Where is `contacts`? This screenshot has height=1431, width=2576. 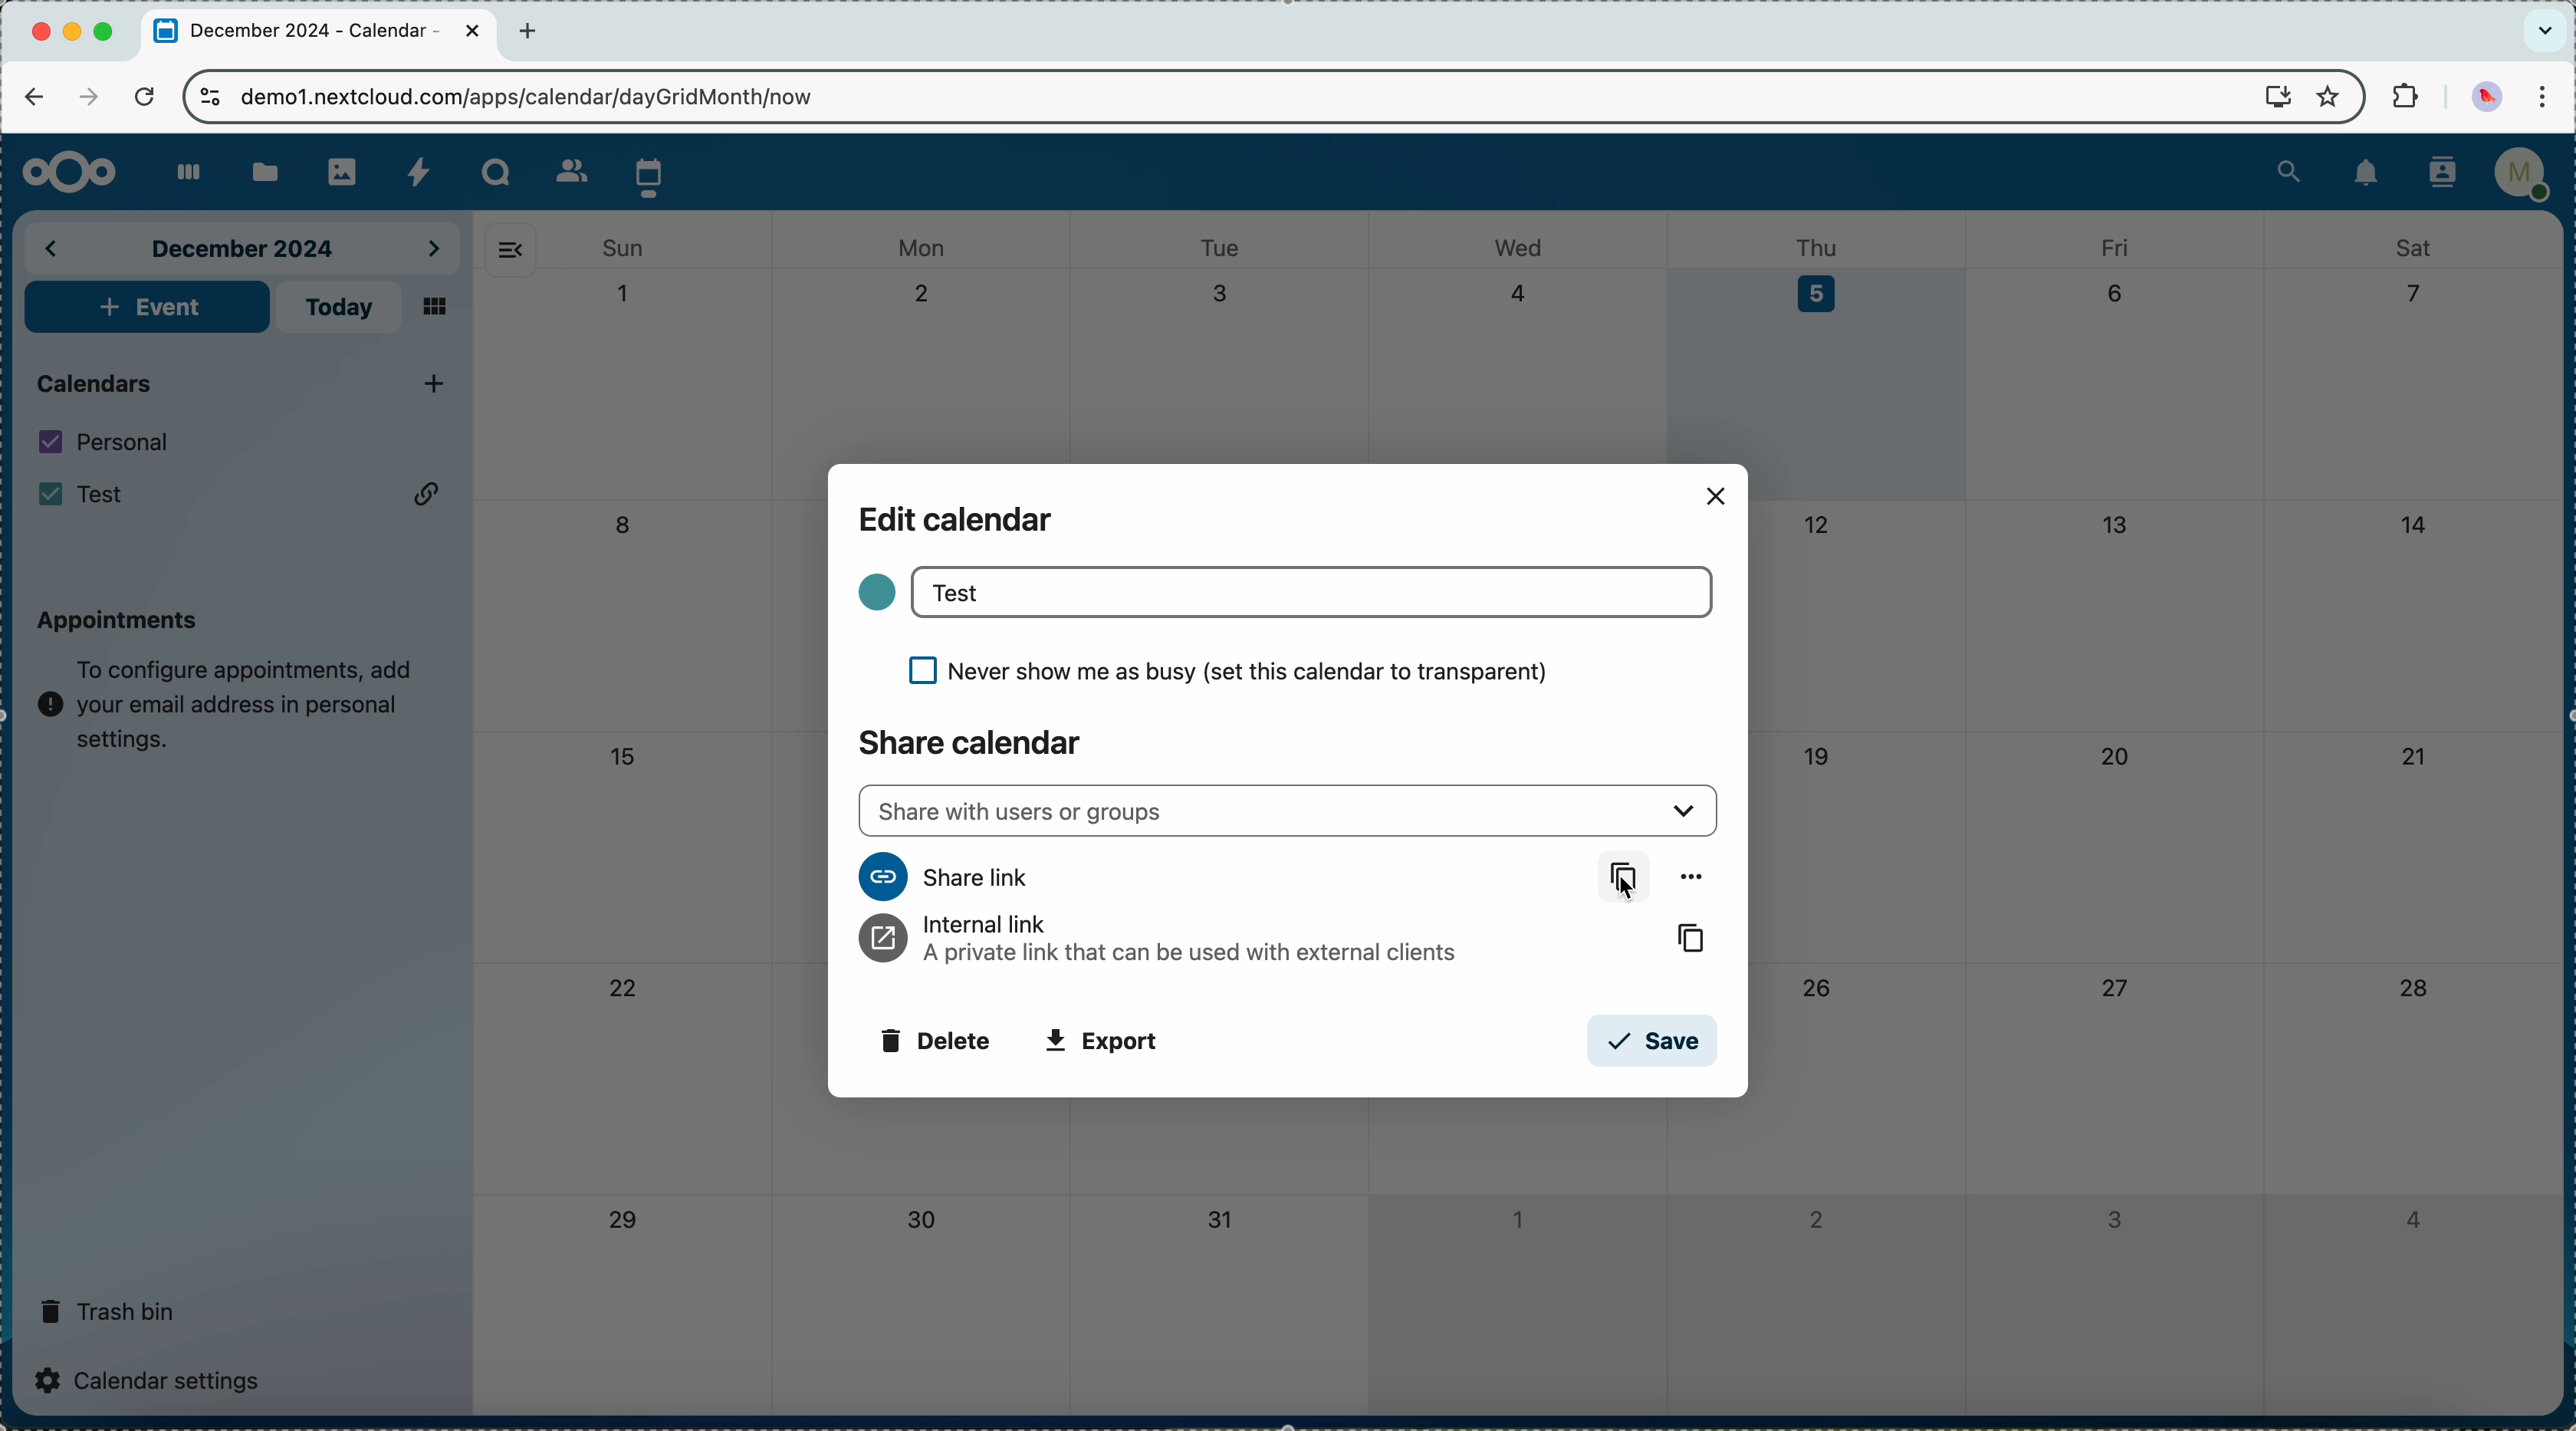 contacts is located at coordinates (565, 170).